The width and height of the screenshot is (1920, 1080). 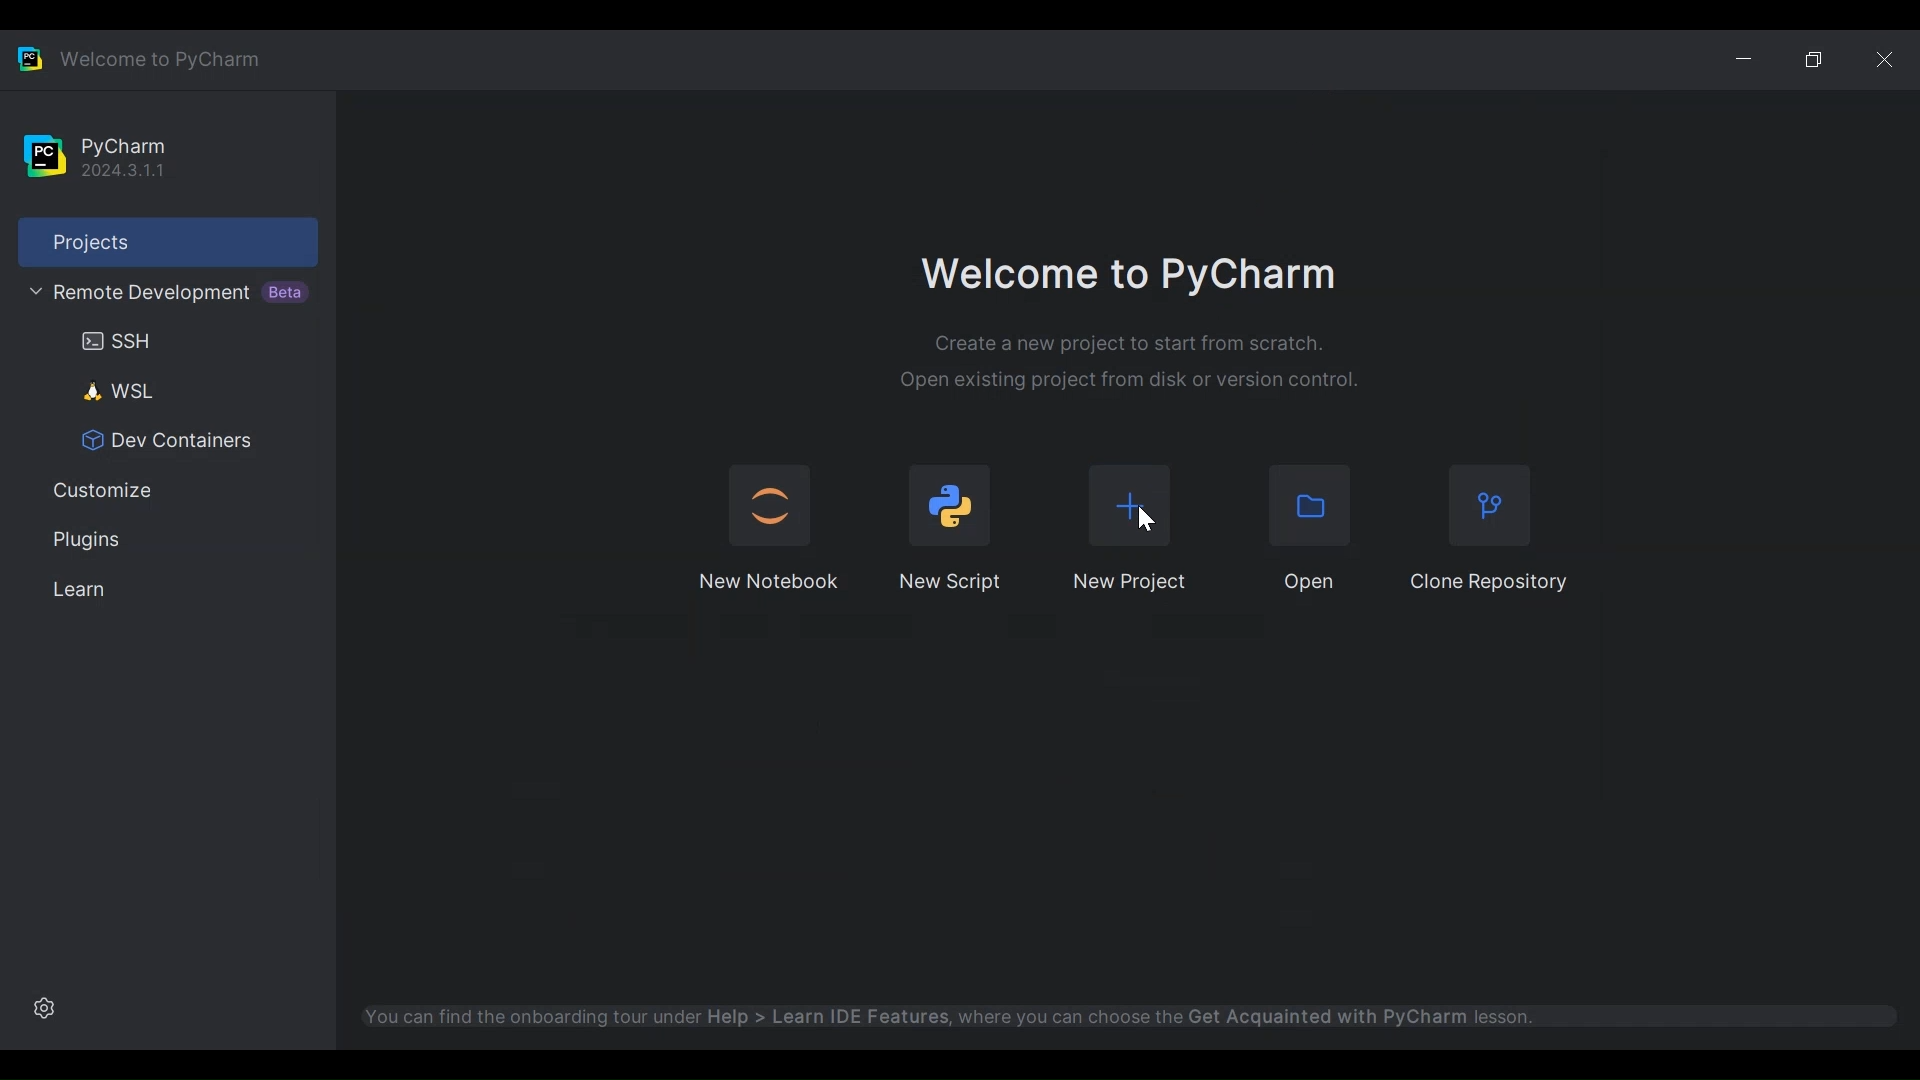 What do you see at coordinates (1147, 519) in the screenshot?
I see `Cursor` at bounding box center [1147, 519].